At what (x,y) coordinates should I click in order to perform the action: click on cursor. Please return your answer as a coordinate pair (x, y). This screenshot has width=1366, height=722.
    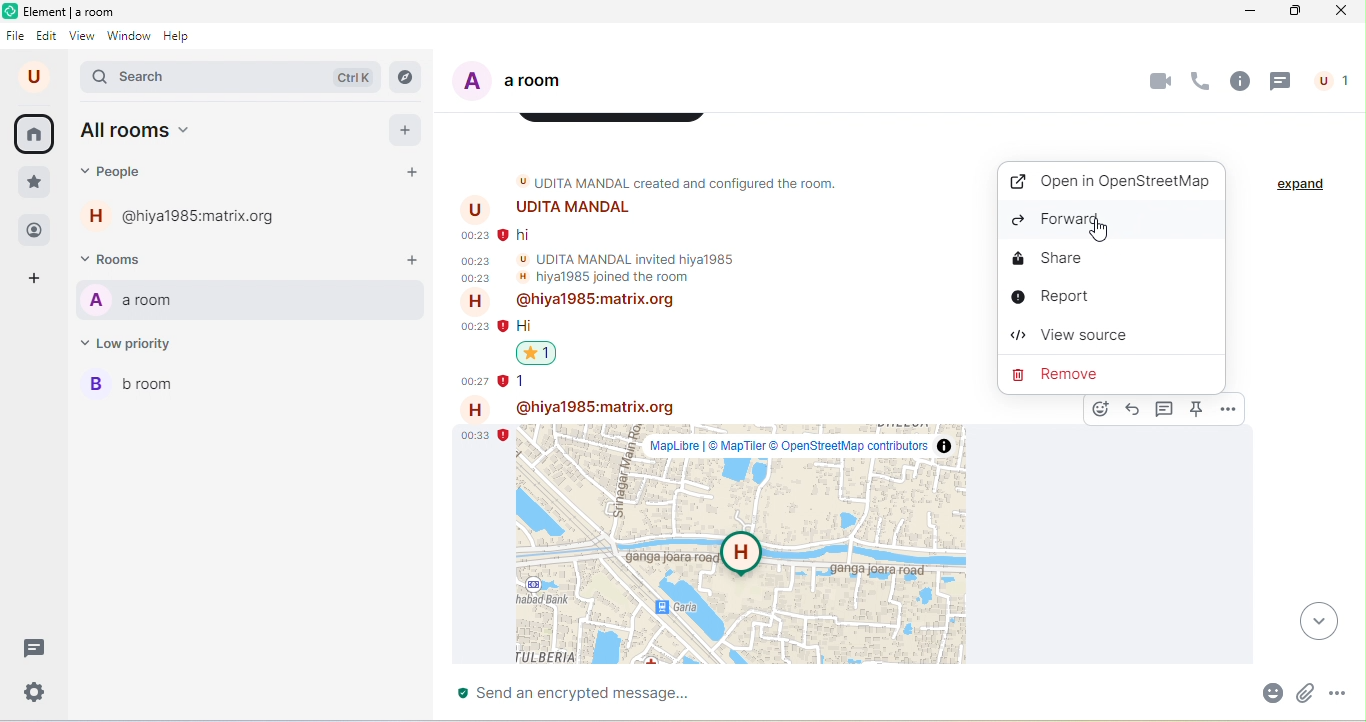
    Looking at the image, I should click on (1101, 232).